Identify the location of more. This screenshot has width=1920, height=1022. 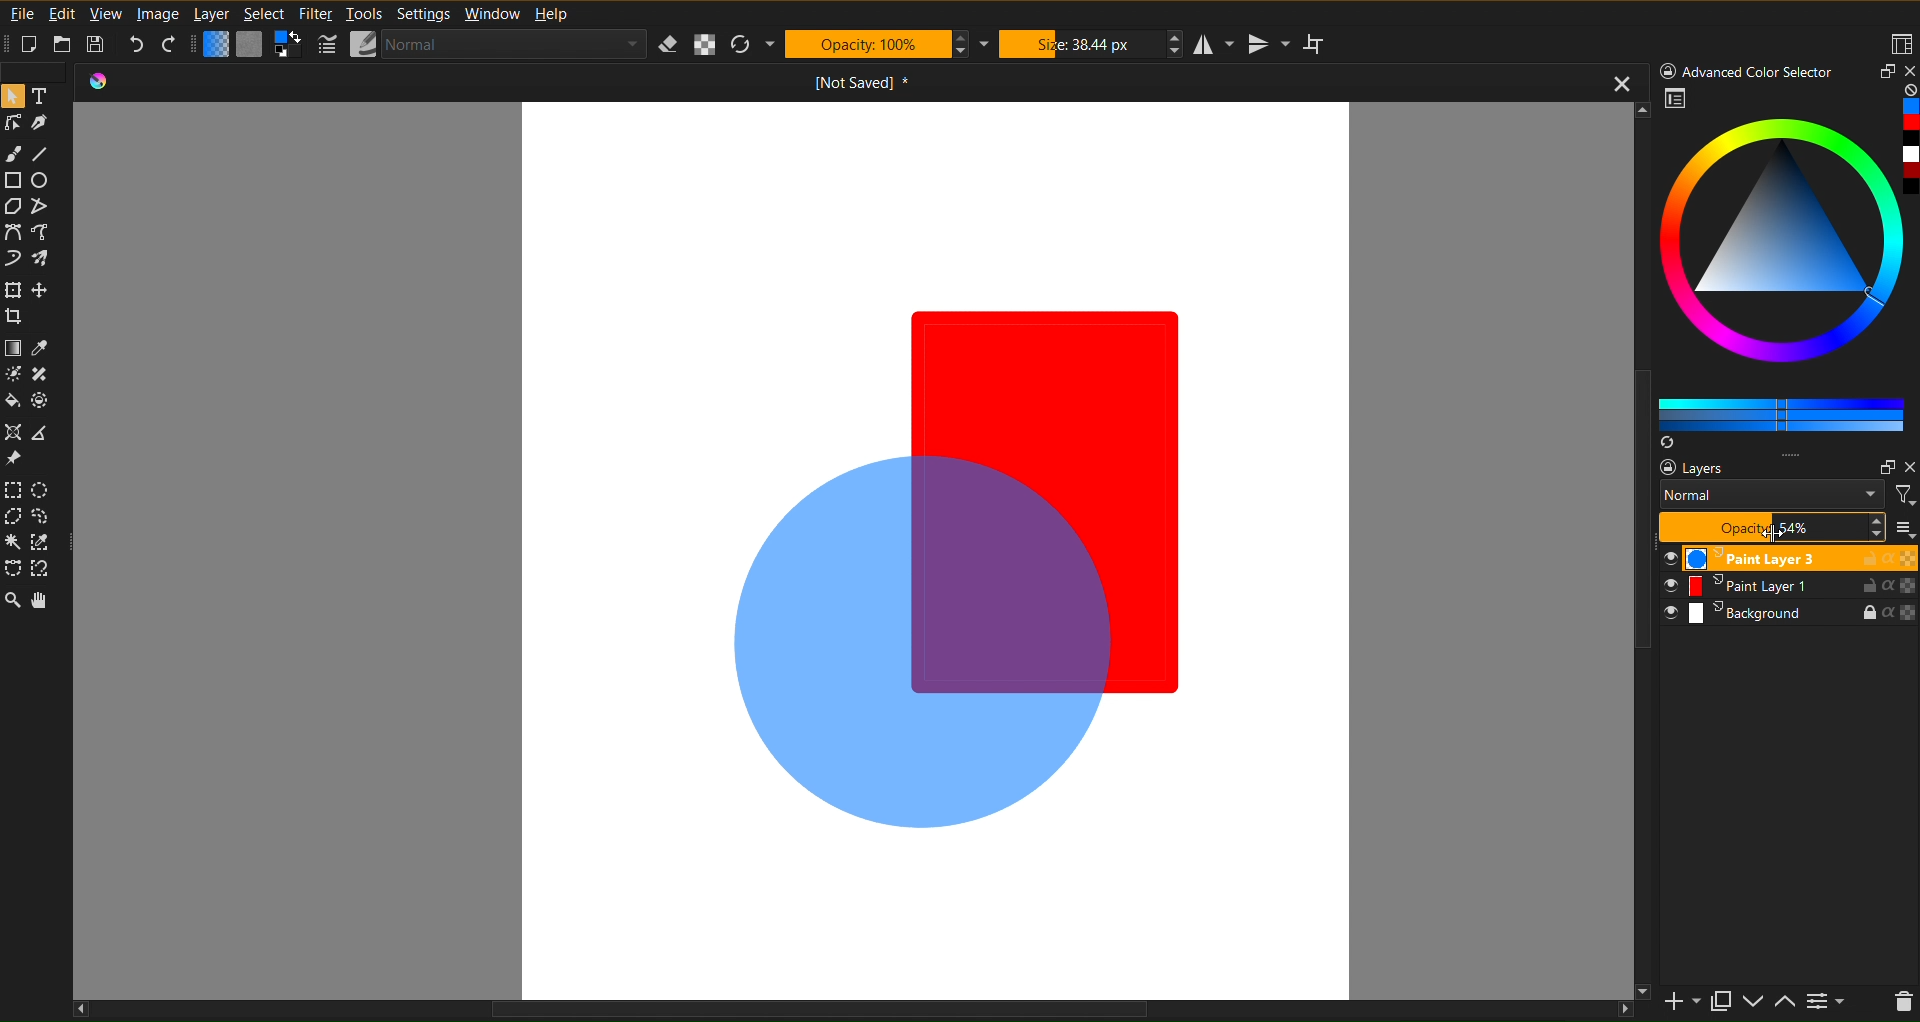
(1829, 1000).